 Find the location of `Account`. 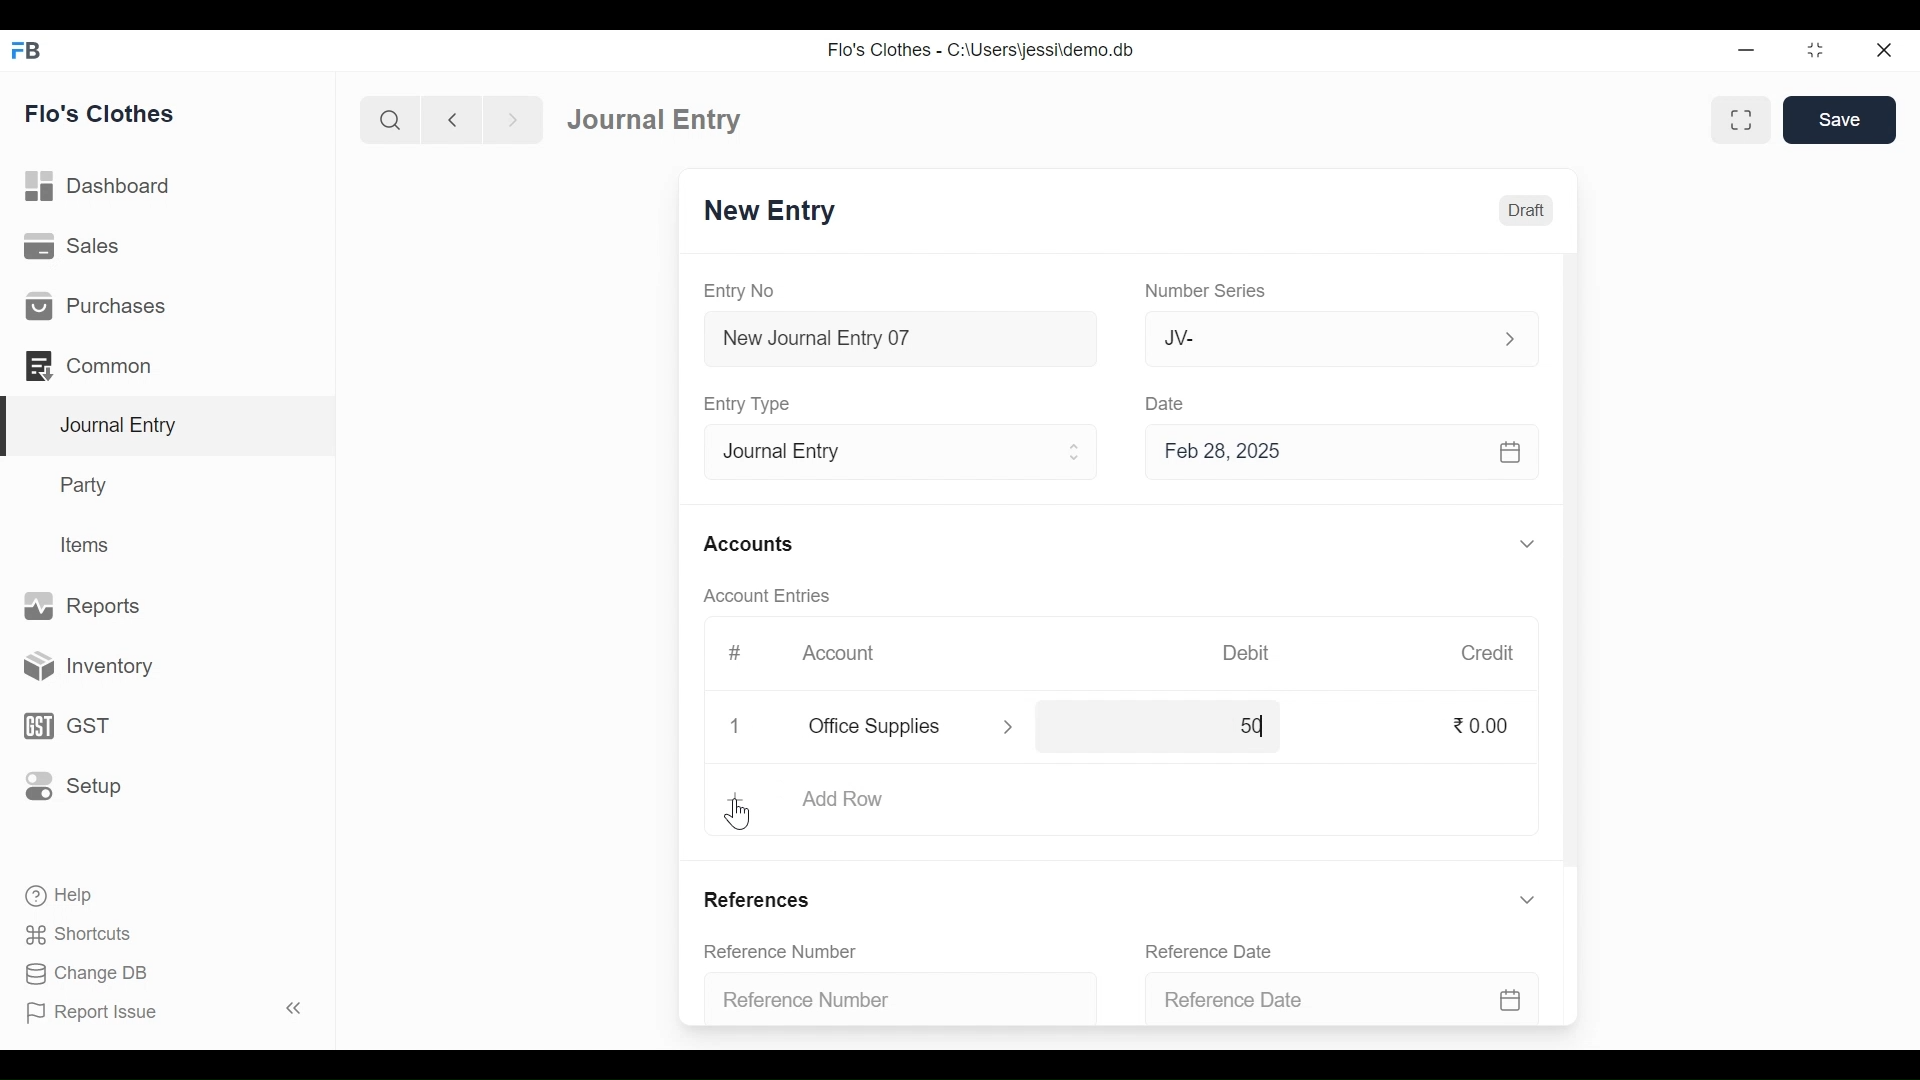

Account is located at coordinates (838, 650).